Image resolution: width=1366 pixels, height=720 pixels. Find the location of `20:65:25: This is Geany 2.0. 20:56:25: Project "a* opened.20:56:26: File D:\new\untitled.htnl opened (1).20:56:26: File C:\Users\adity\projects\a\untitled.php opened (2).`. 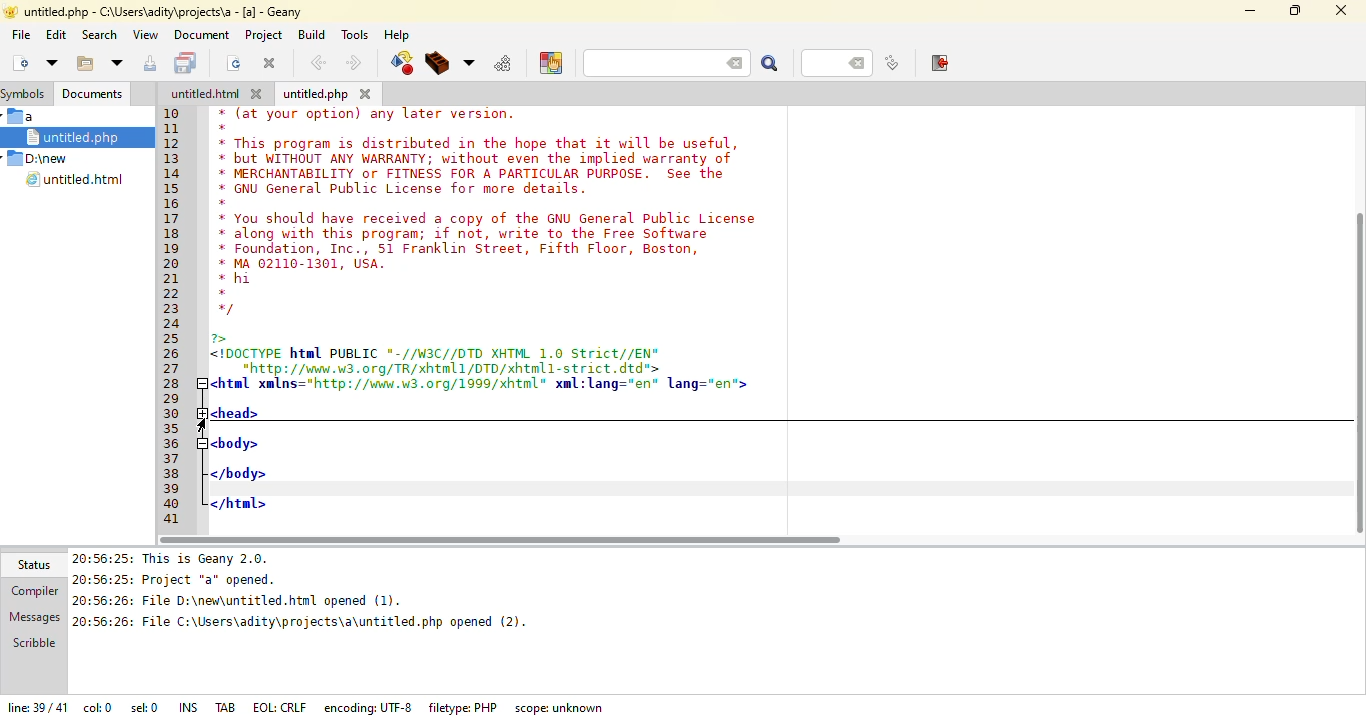

20:65:25: This is Geany 2.0. 20:56:25: Project "a* opened.20:56:26: File D:\new\untitled.htnl opened (1).20:56:26: File C:\Users\adity\projects\a\untitled.php opened (2). is located at coordinates (304, 594).